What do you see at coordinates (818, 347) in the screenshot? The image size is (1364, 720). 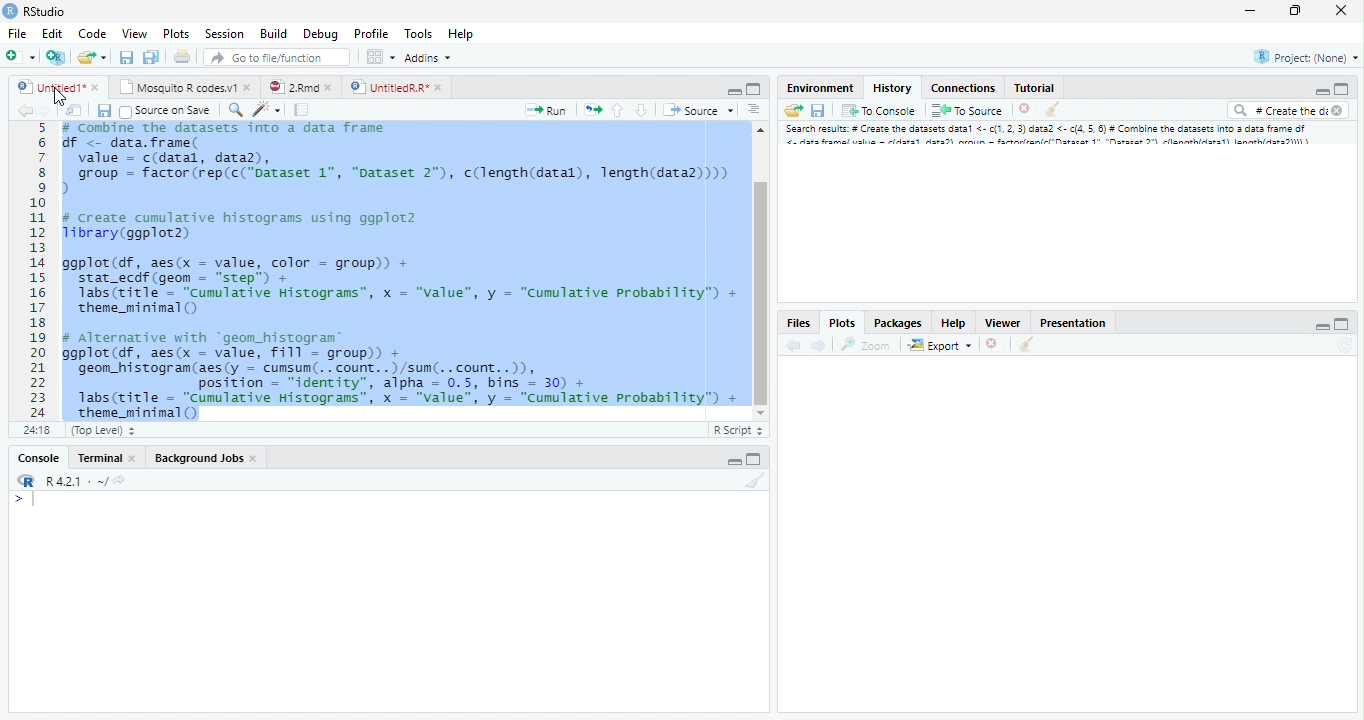 I see `Next` at bounding box center [818, 347].